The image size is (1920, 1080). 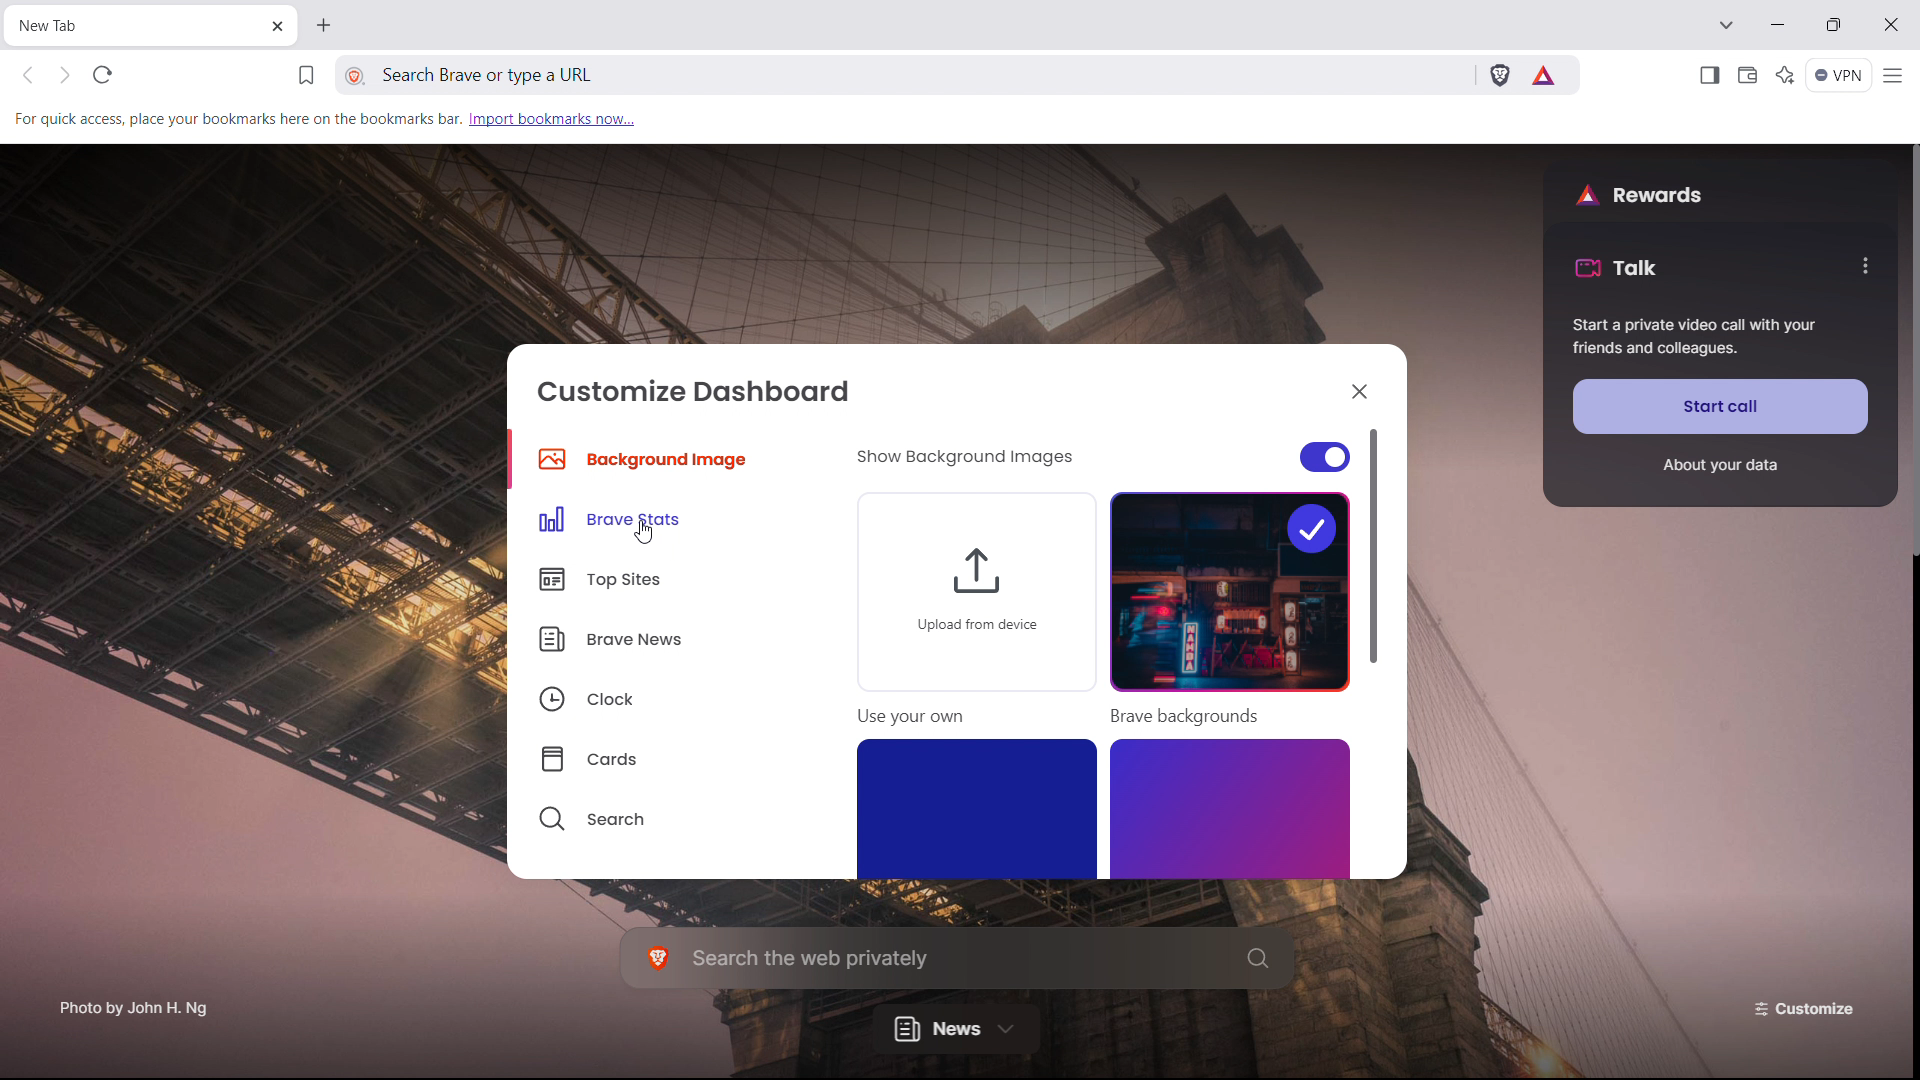 I want to click on leo AI, so click(x=1786, y=75).